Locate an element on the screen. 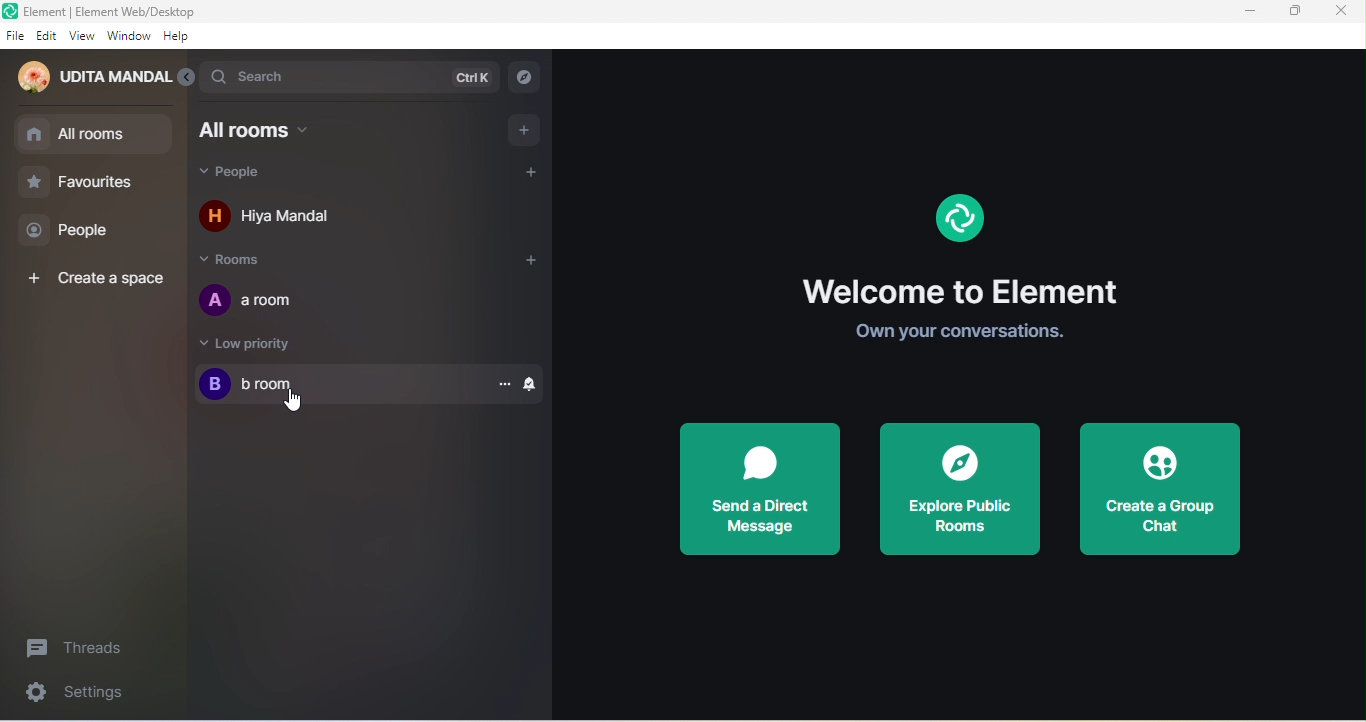 The height and width of the screenshot is (722, 1366). settings is located at coordinates (75, 695).